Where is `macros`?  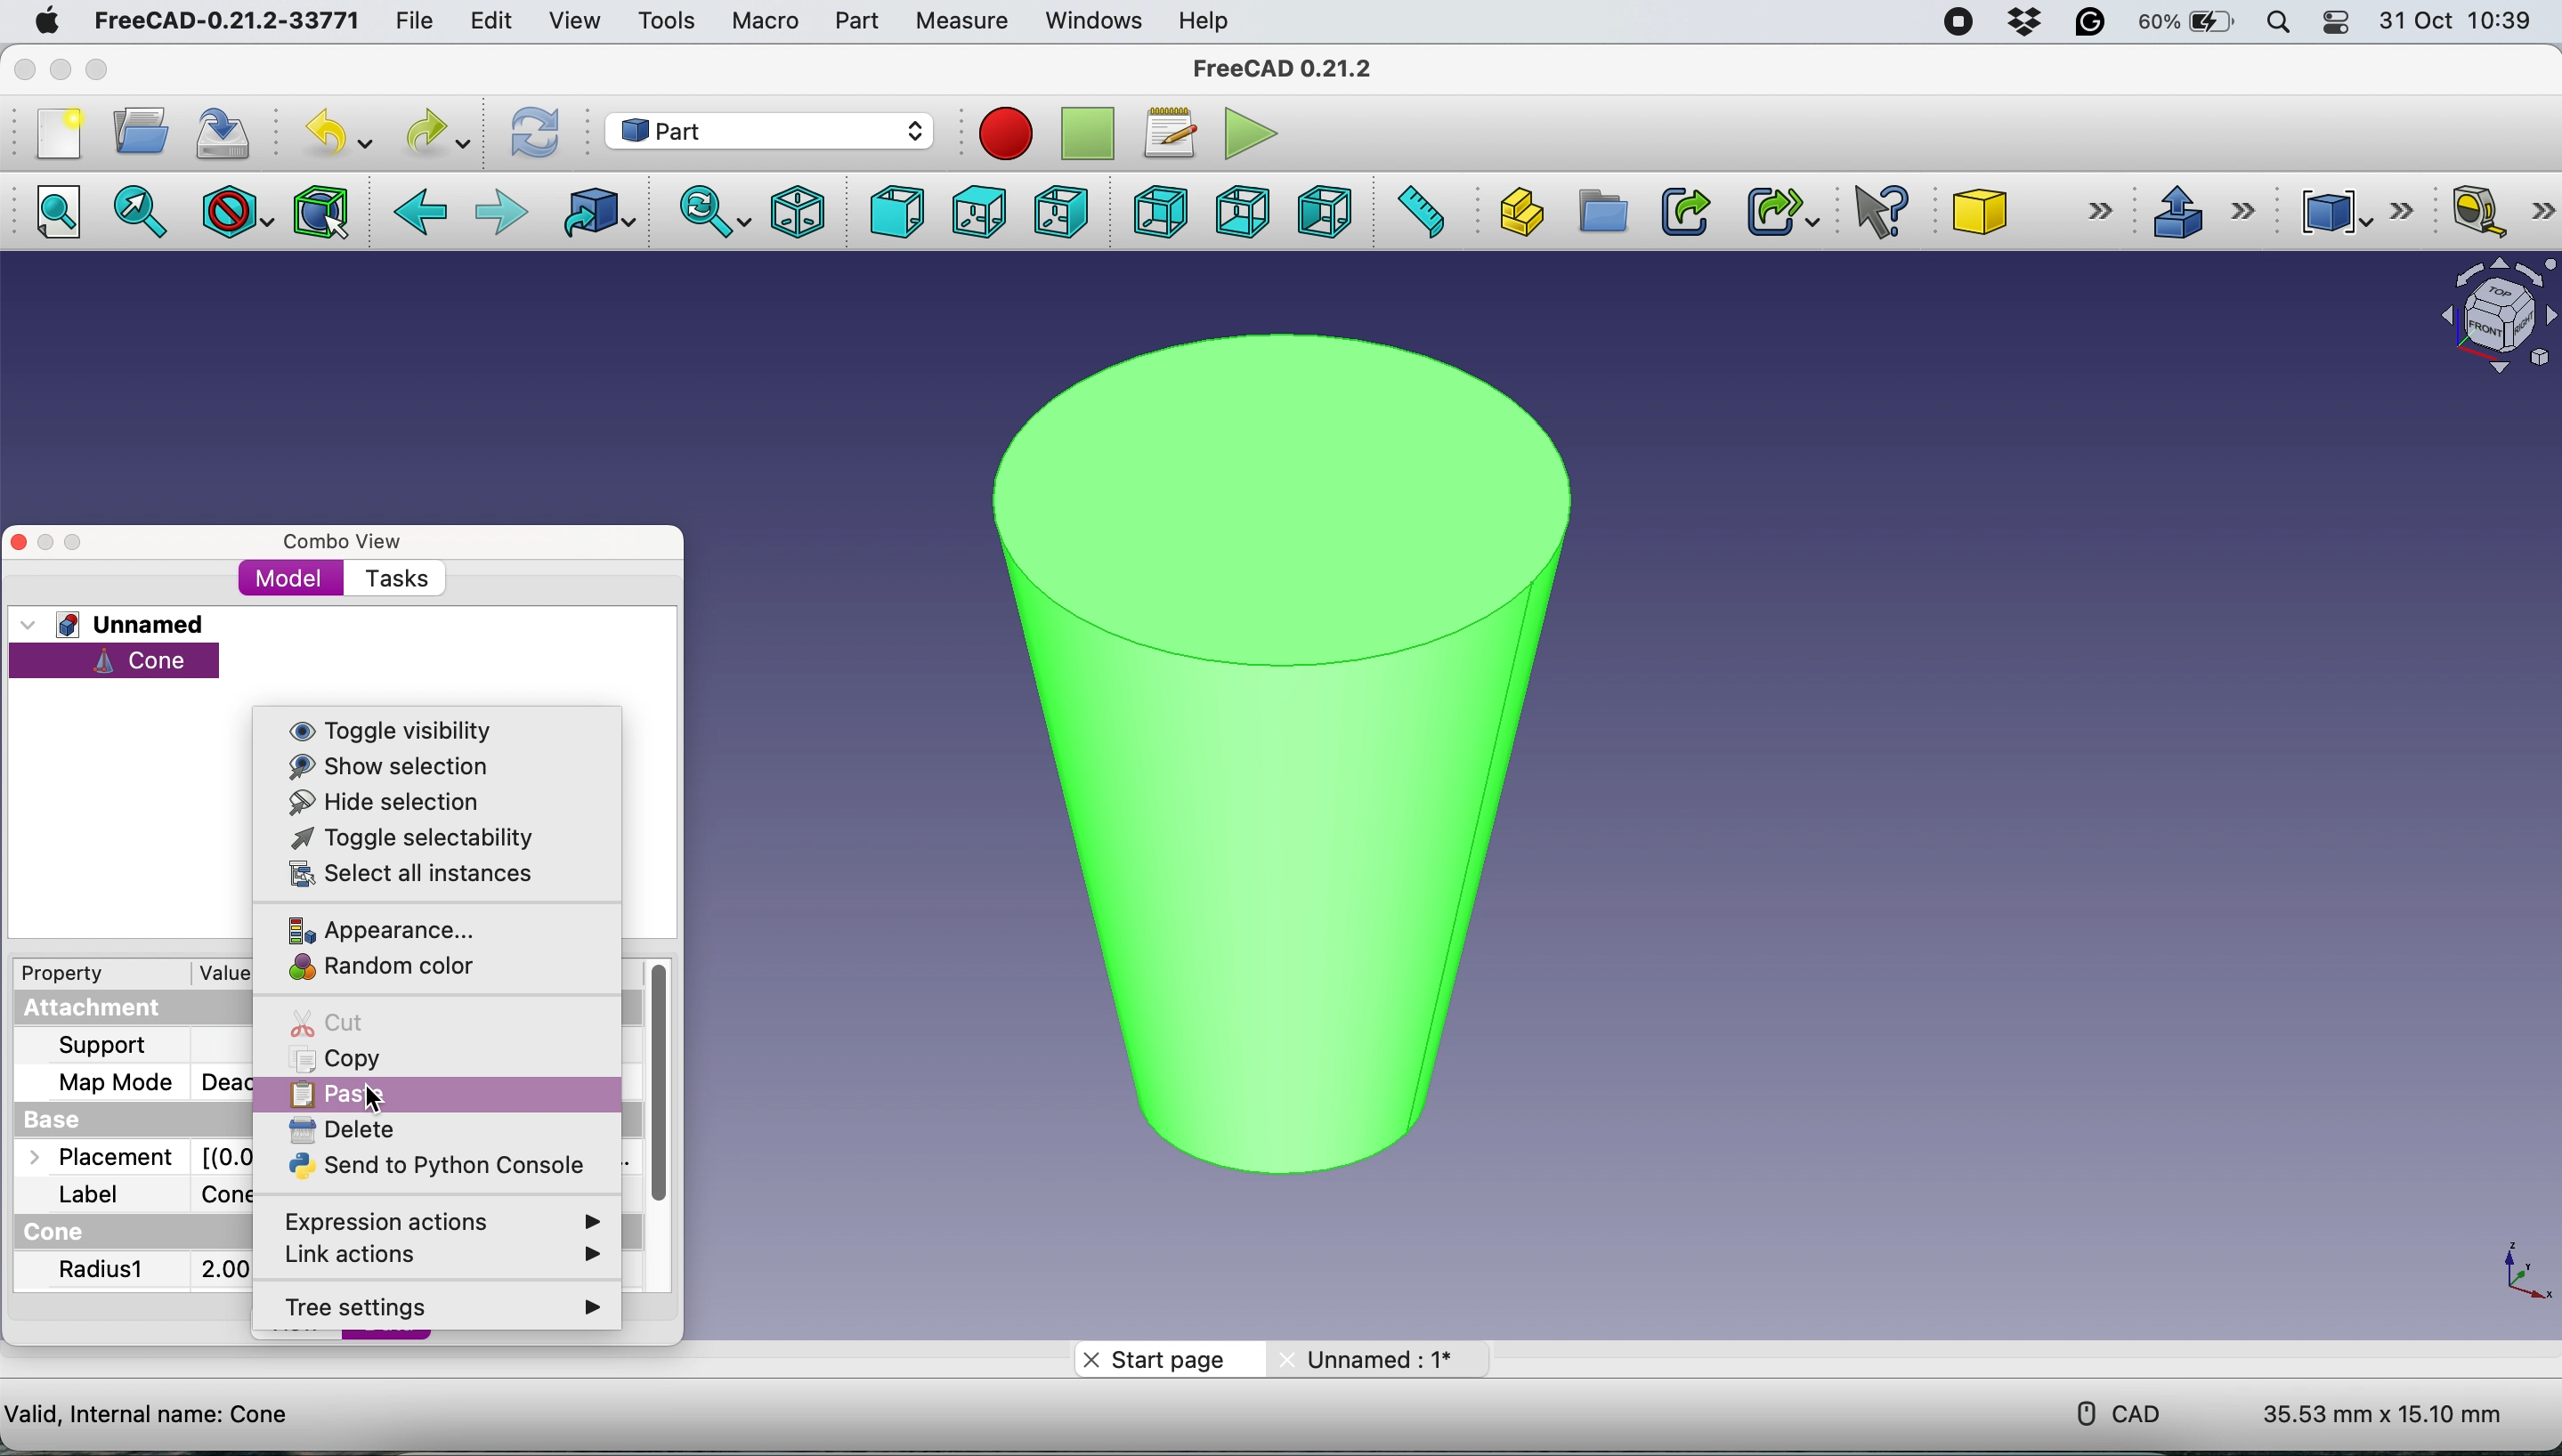 macros is located at coordinates (1169, 129).